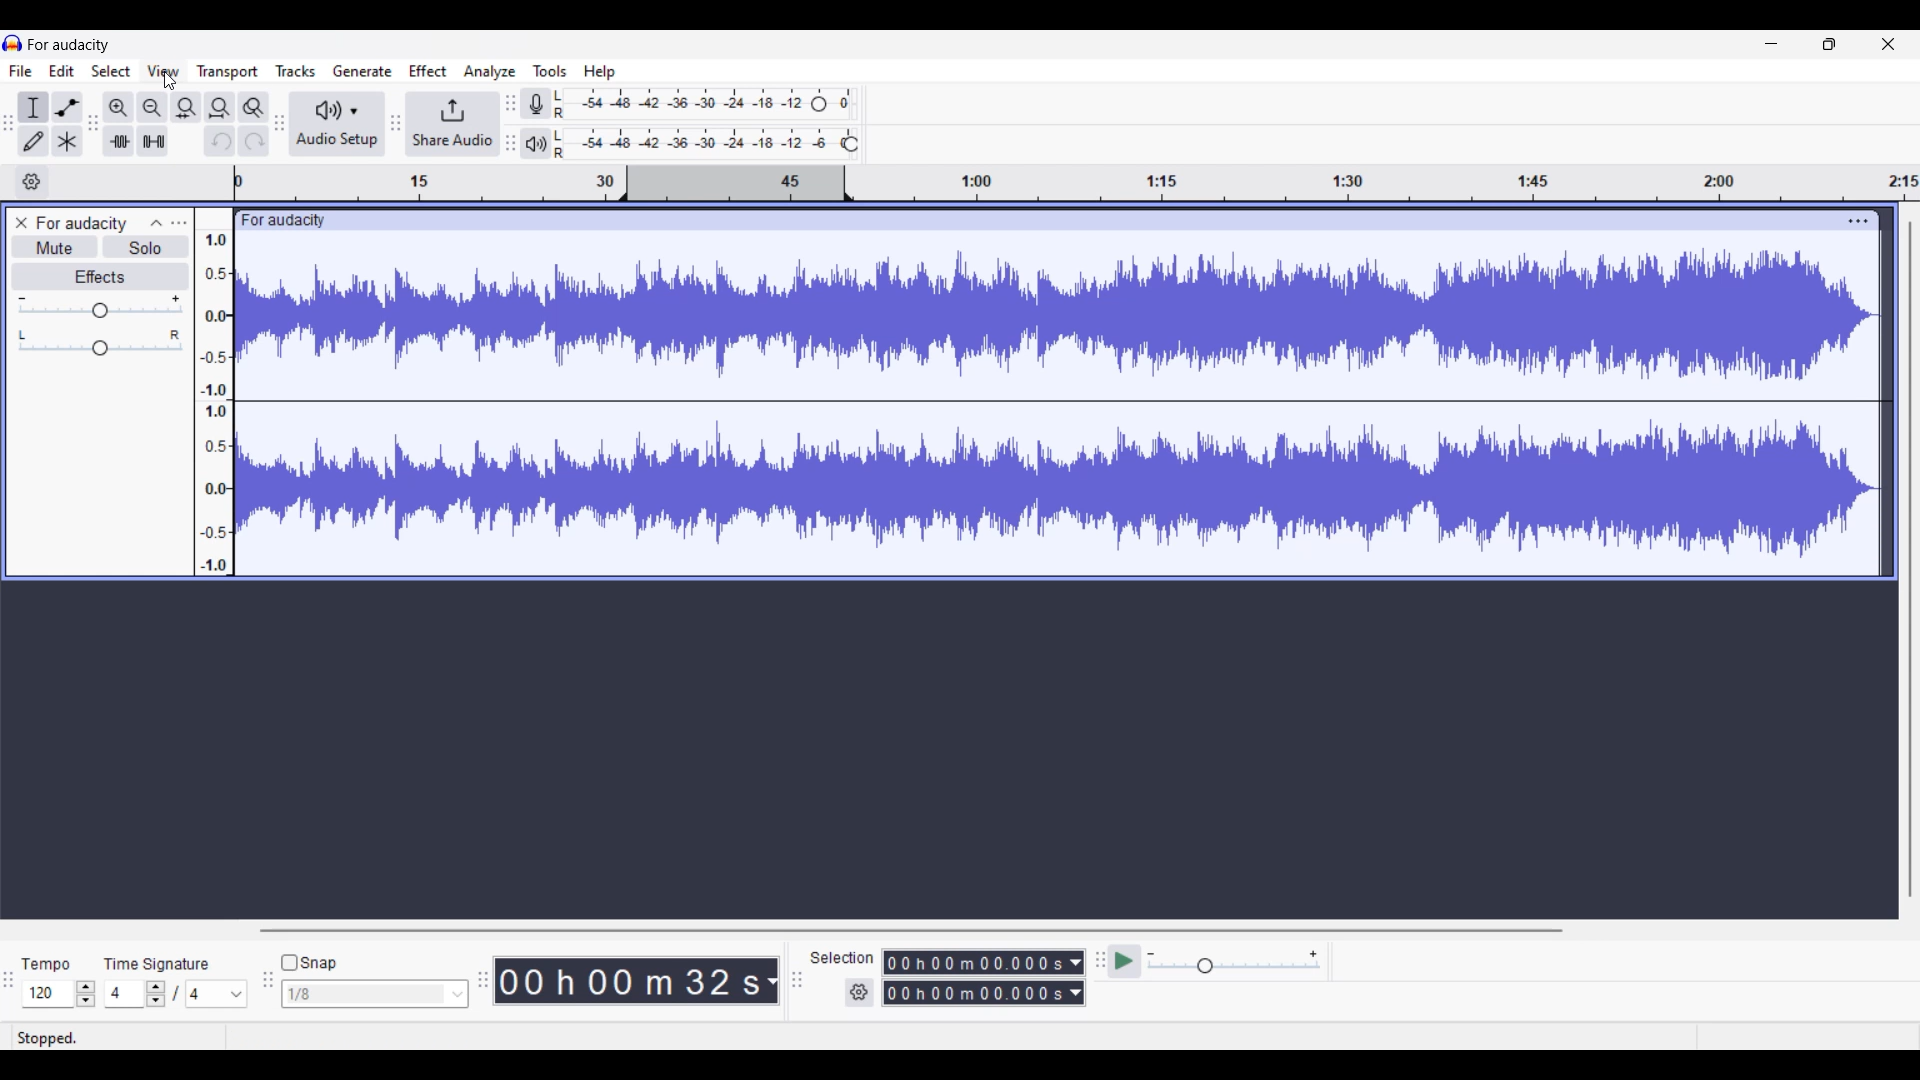  What do you see at coordinates (1075, 993) in the screenshot?
I see `Duration measurement` at bounding box center [1075, 993].